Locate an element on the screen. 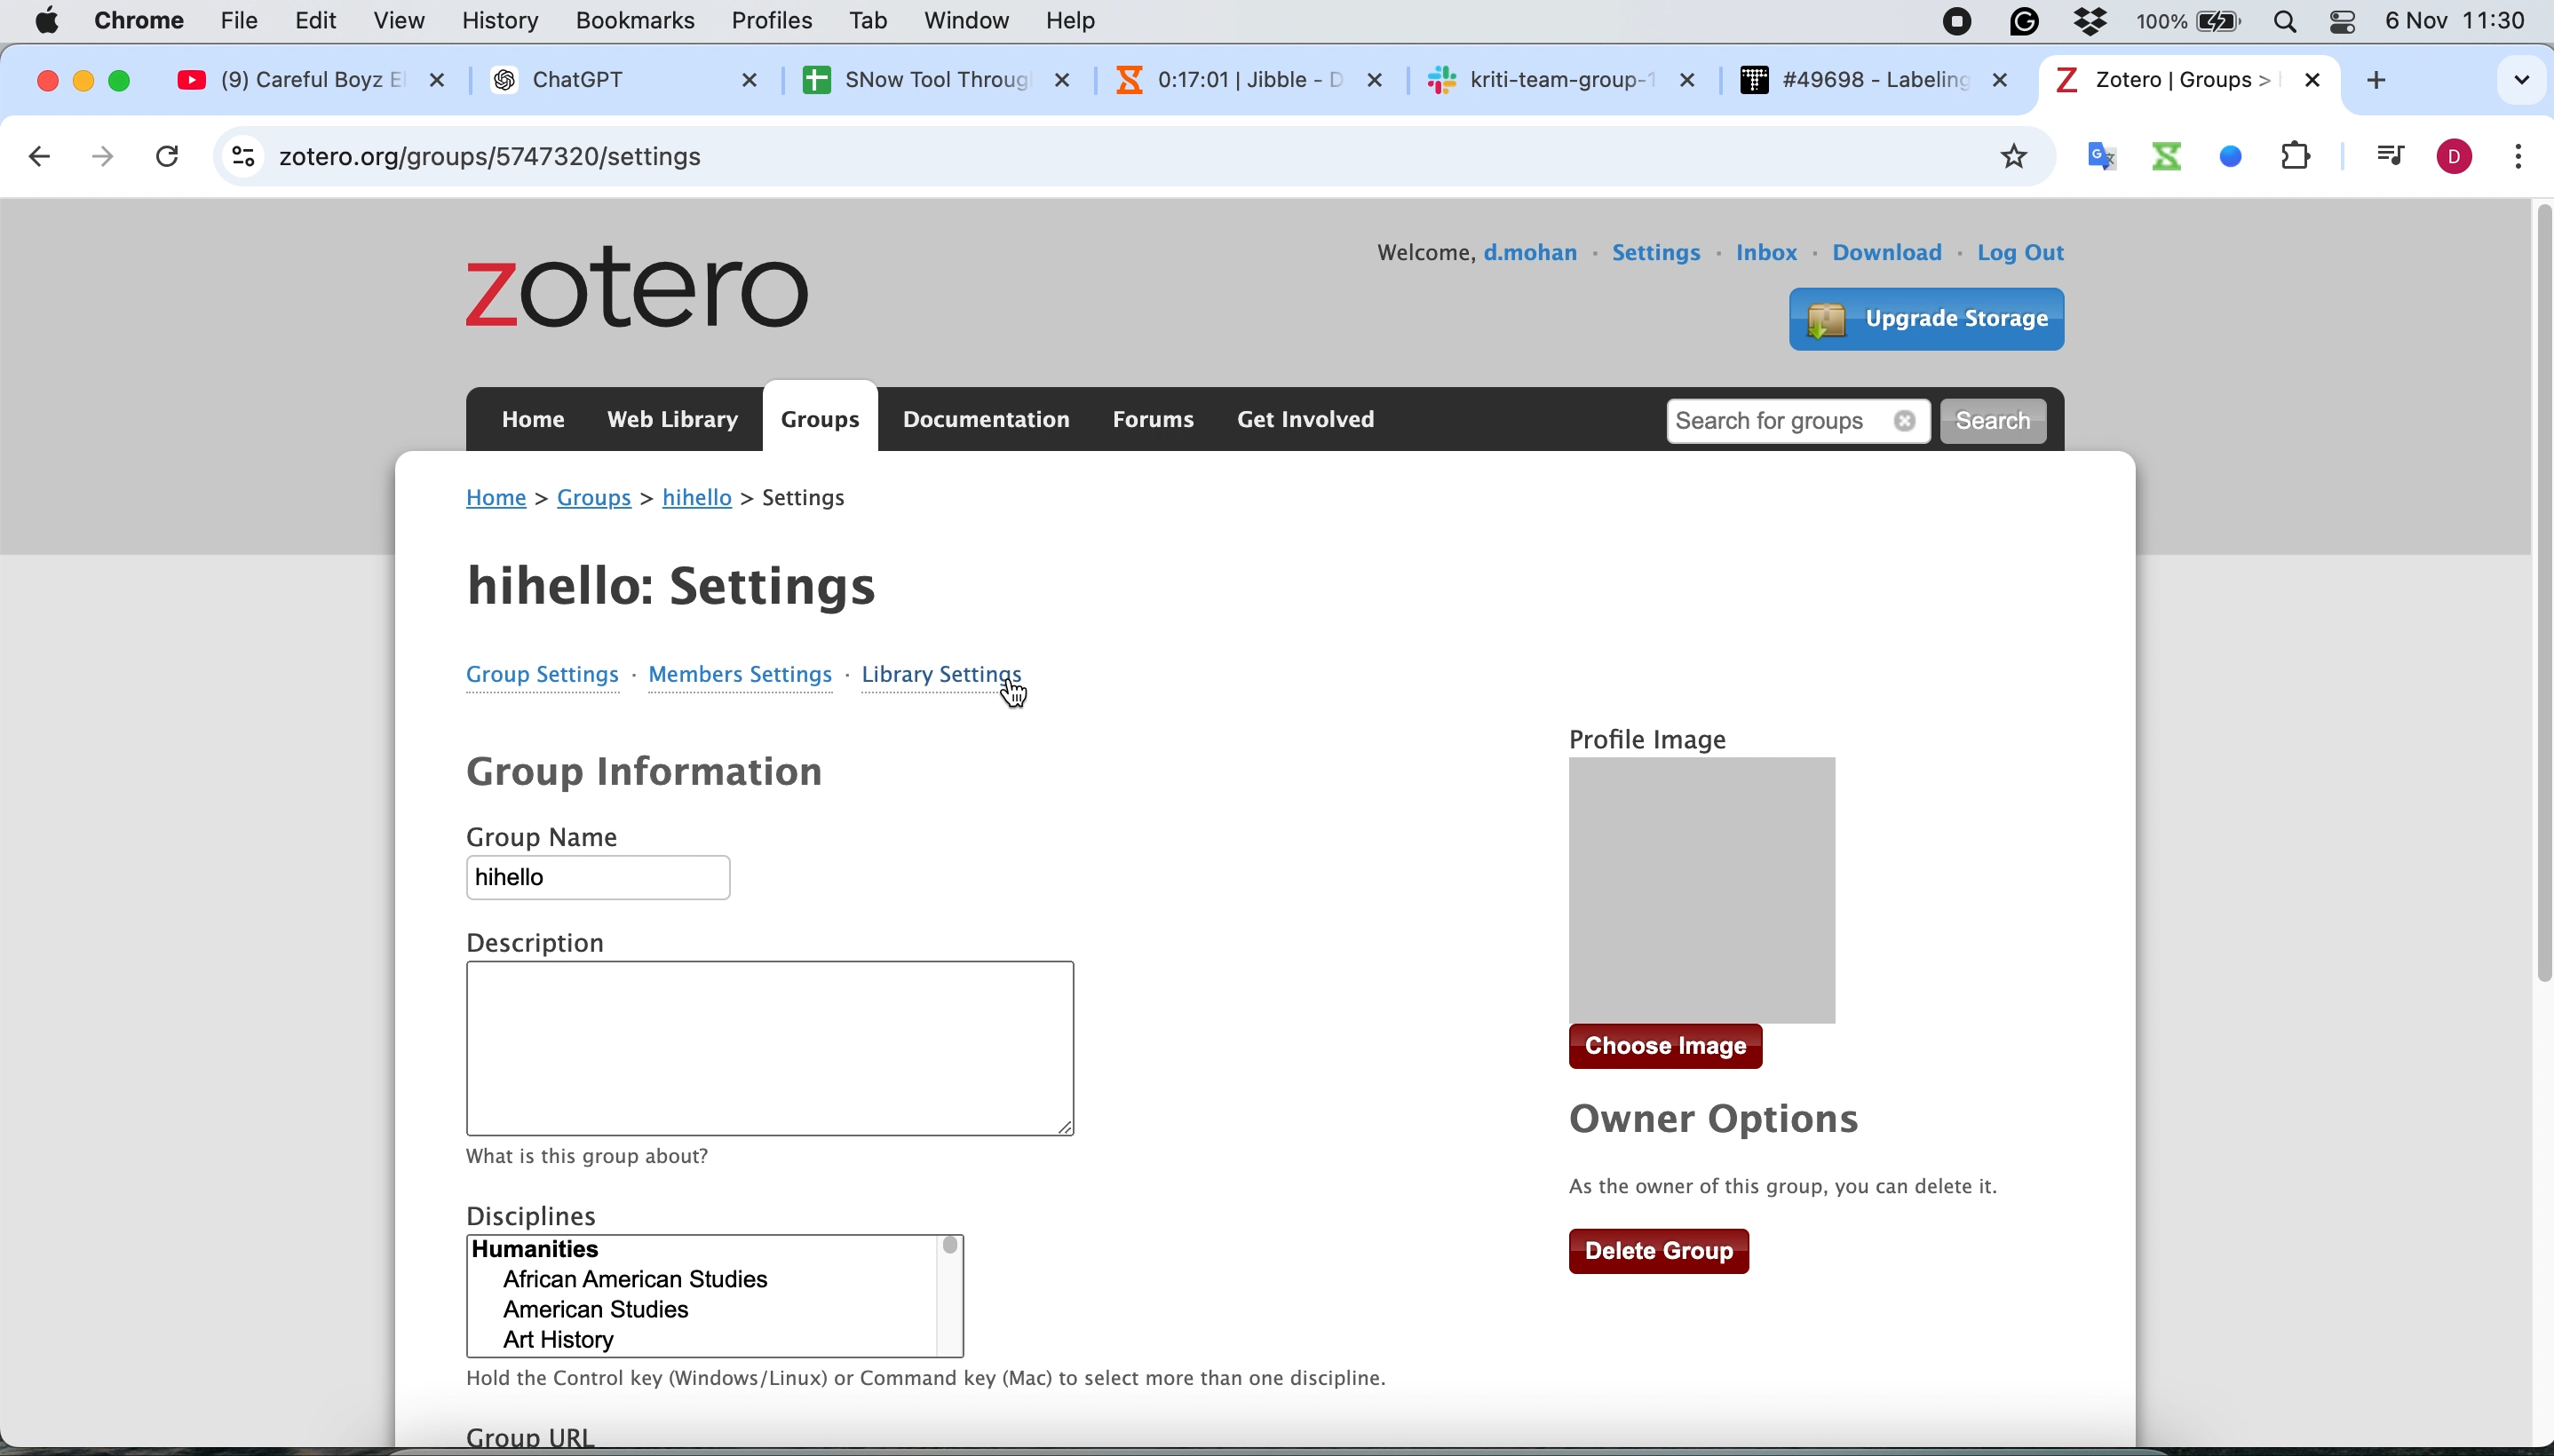  welcome is located at coordinates (1418, 252).